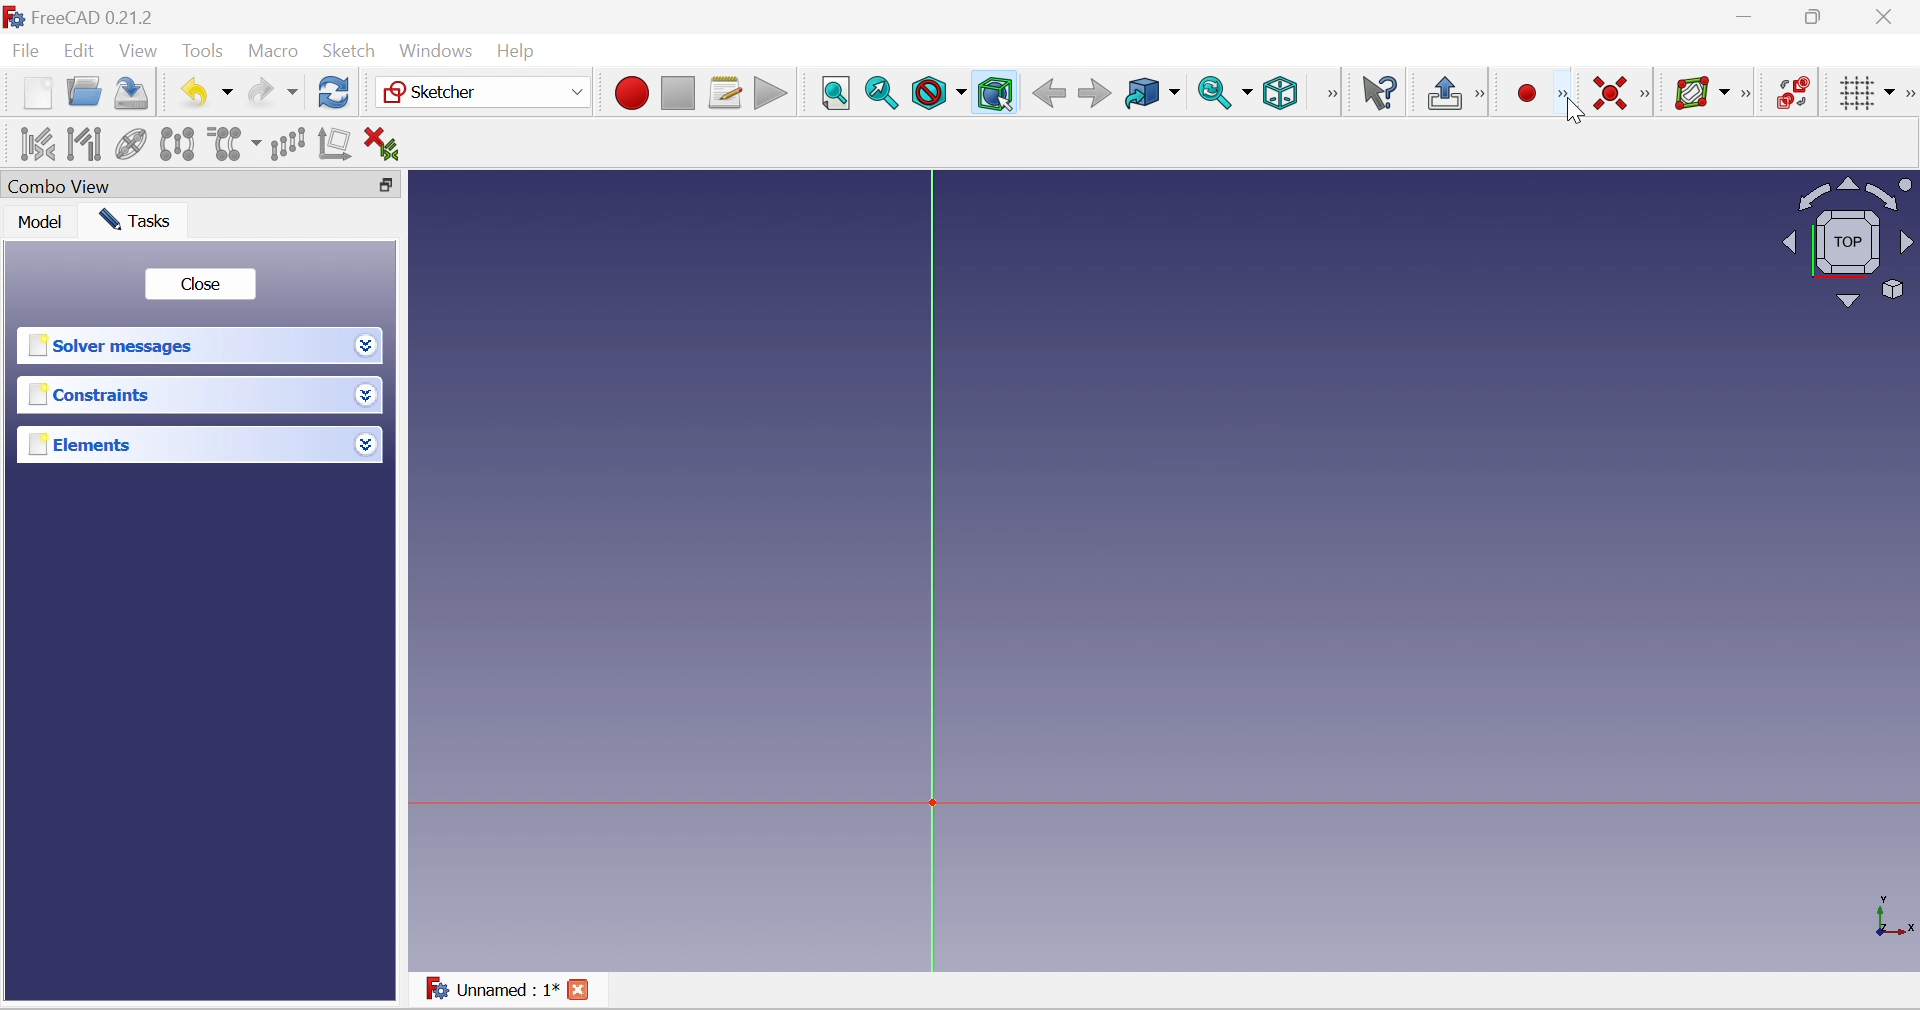 The height and width of the screenshot is (1010, 1920). I want to click on Constrain coincident, so click(1611, 94).